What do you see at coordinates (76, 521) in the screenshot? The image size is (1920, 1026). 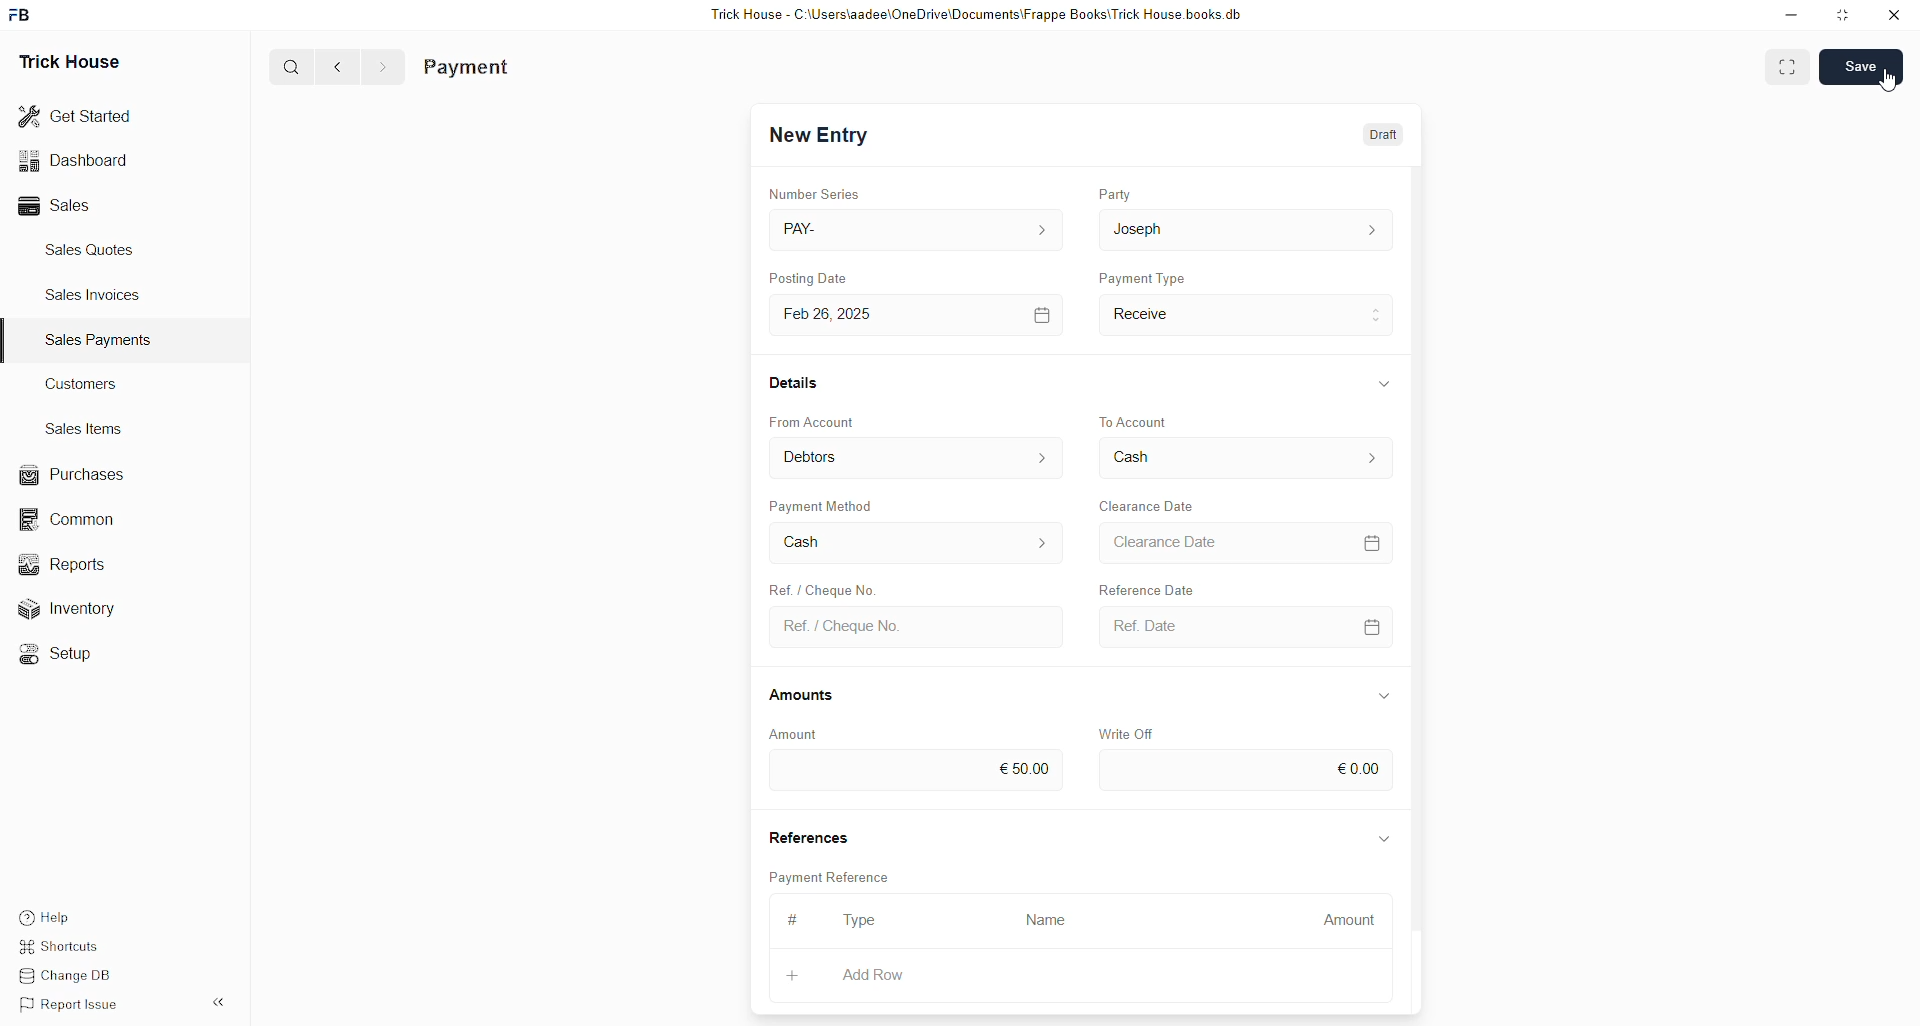 I see `Common` at bounding box center [76, 521].